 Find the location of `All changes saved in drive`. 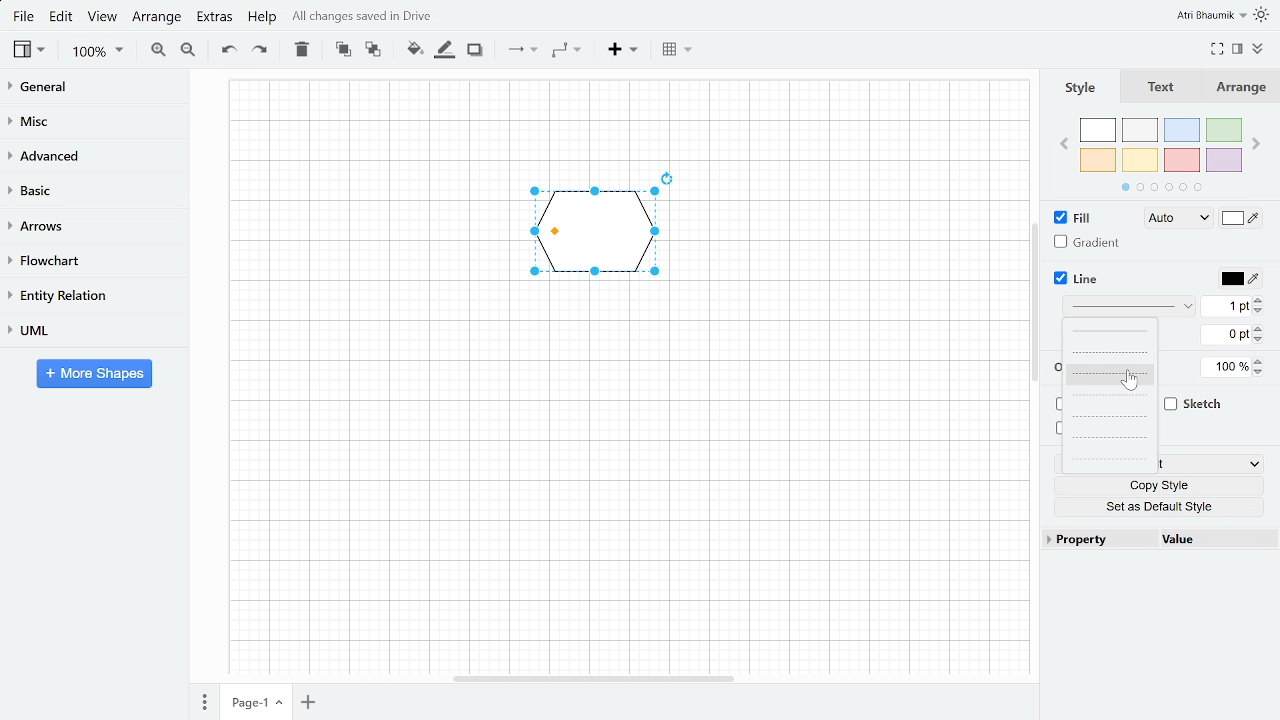

All changes saved in drive is located at coordinates (364, 16).